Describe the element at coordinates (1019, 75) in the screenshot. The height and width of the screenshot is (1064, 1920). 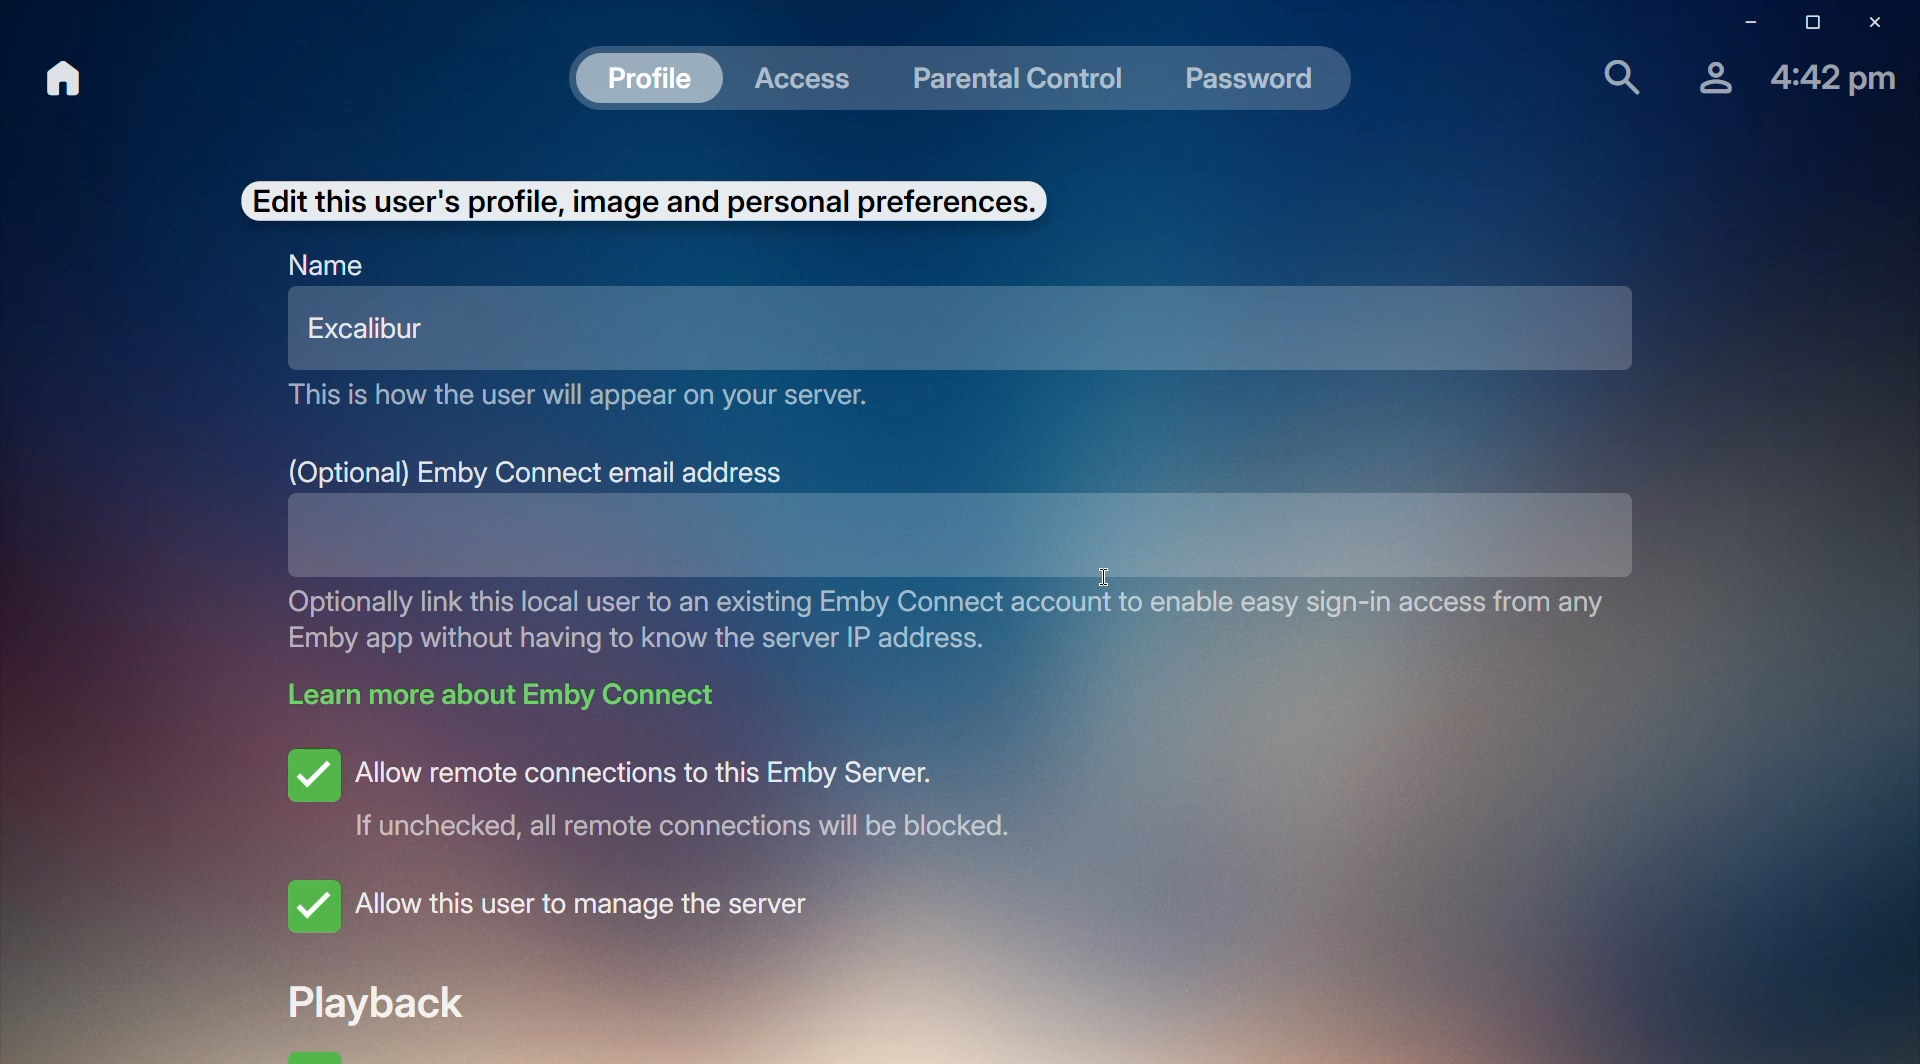
I see `Parental Control` at that location.